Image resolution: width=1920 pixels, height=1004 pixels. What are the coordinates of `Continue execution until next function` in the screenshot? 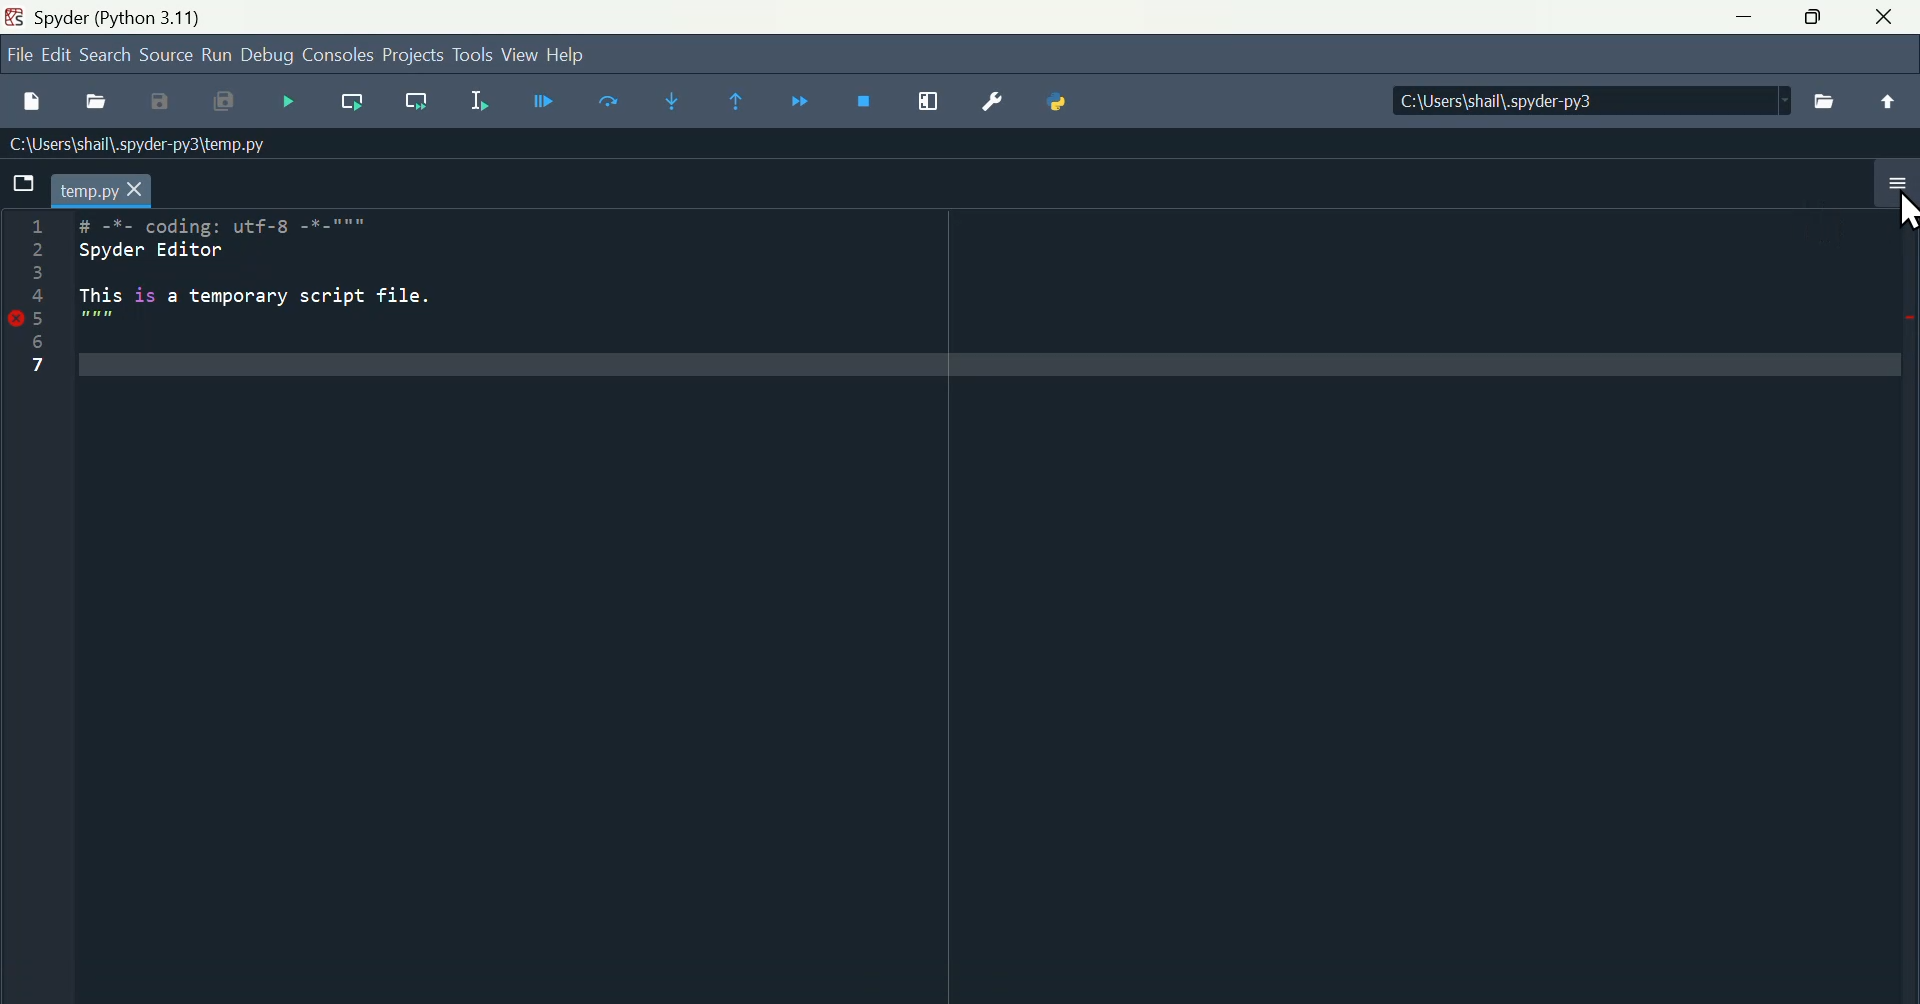 It's located at (807, 102).